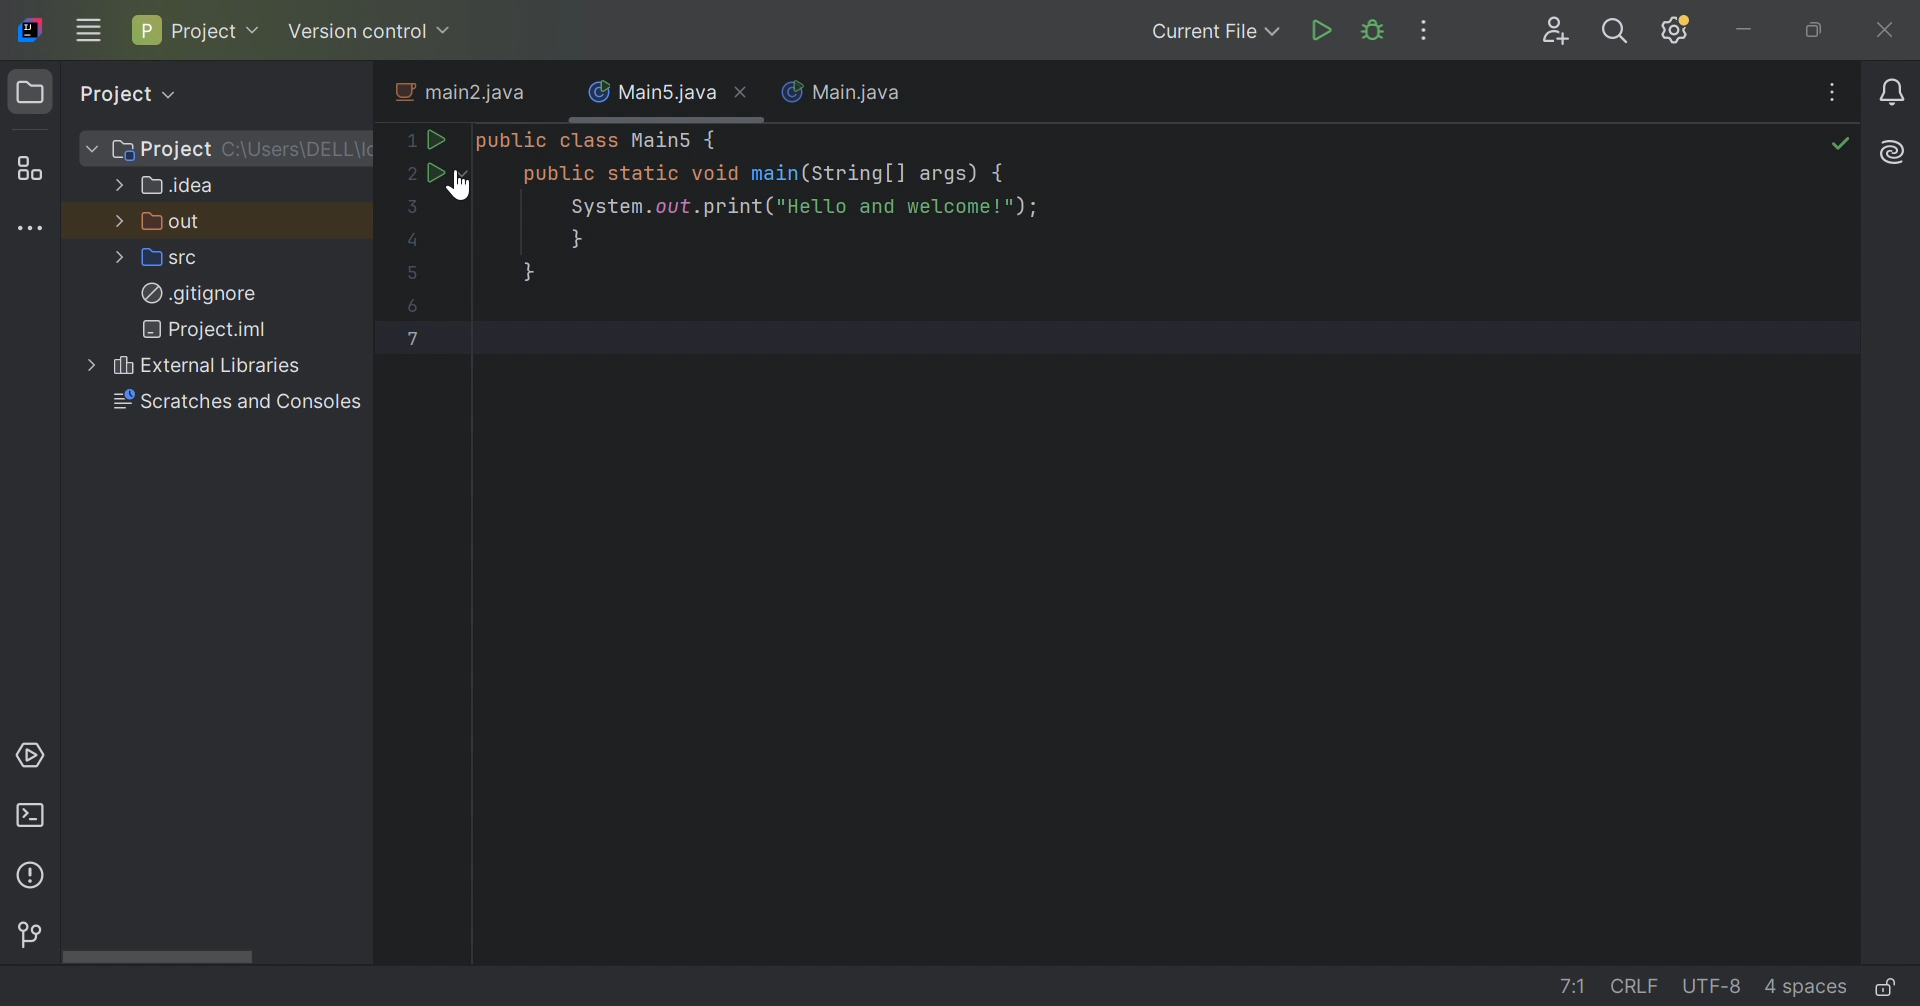 This screenshot has width=1920, height=1006. I want to click on 6, so click(414, 306).